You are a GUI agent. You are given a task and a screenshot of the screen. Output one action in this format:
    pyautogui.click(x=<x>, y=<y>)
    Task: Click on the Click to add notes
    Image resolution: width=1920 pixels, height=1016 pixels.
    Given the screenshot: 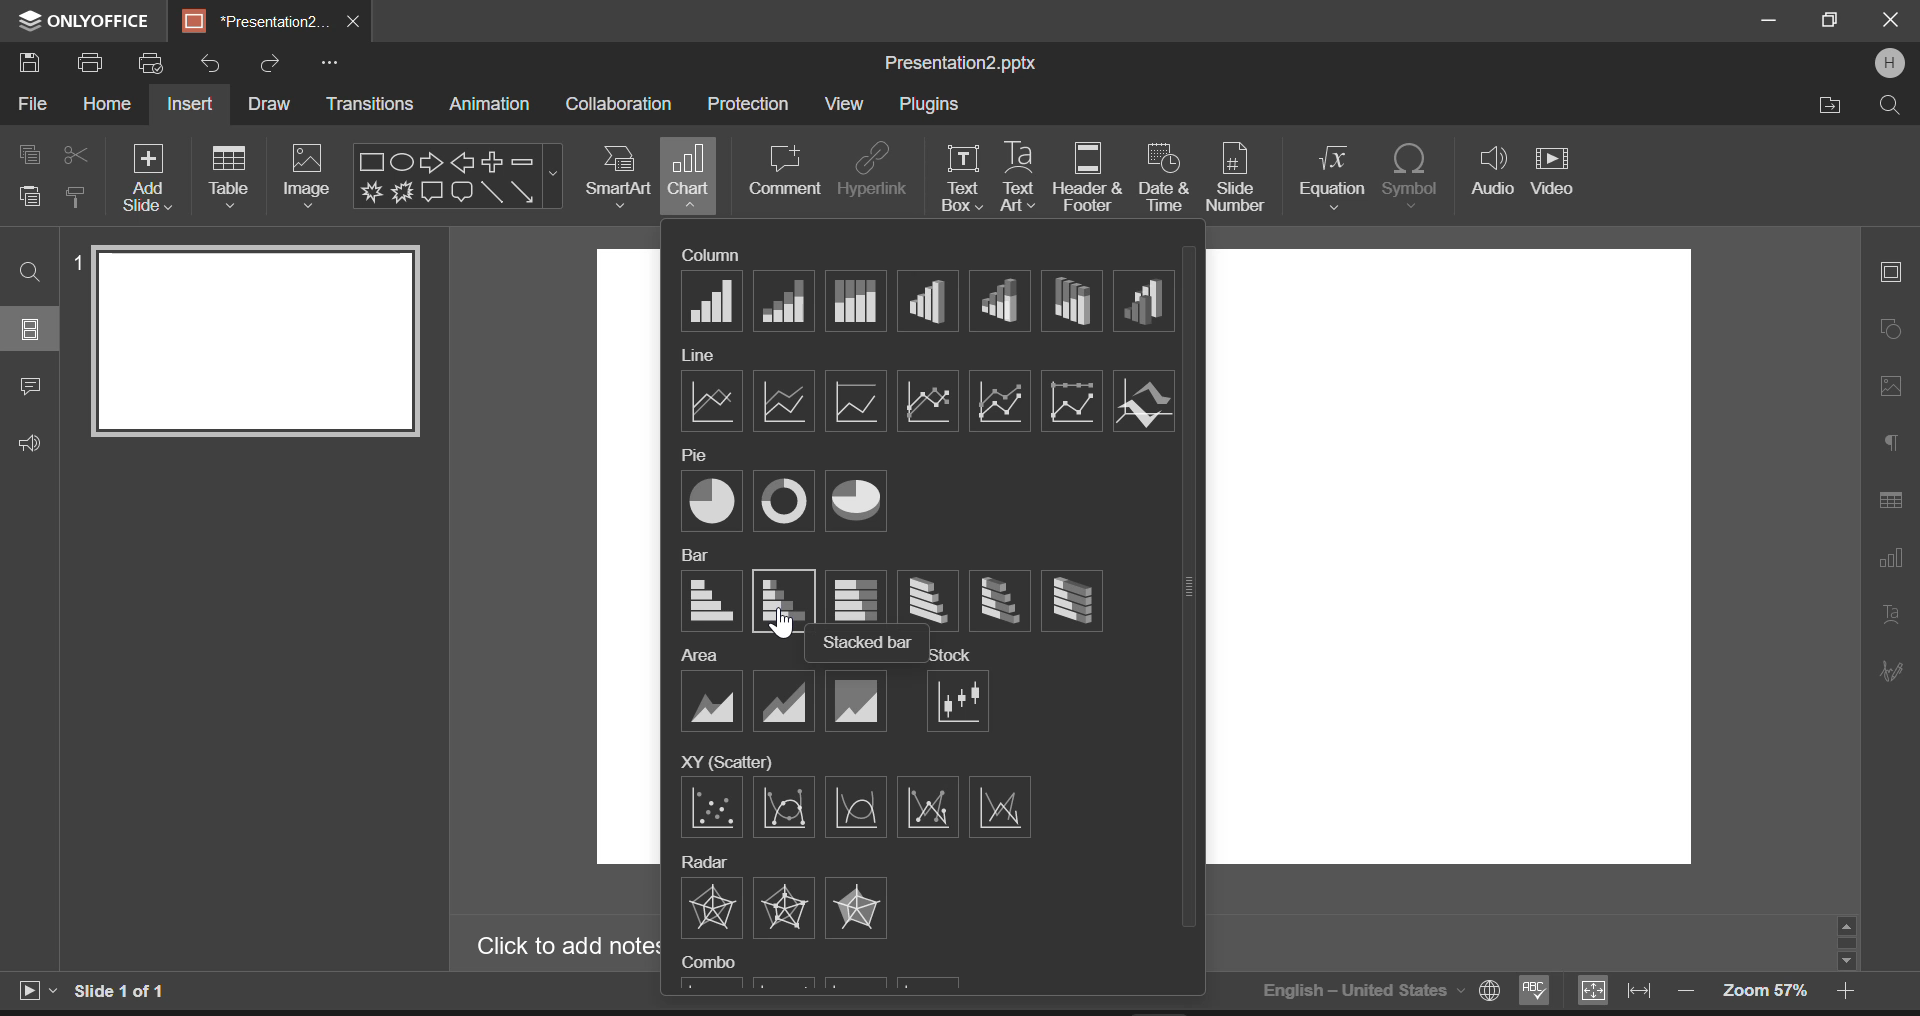 What is the action you would take?
    pyautogui.click(x=560, y=946)
    